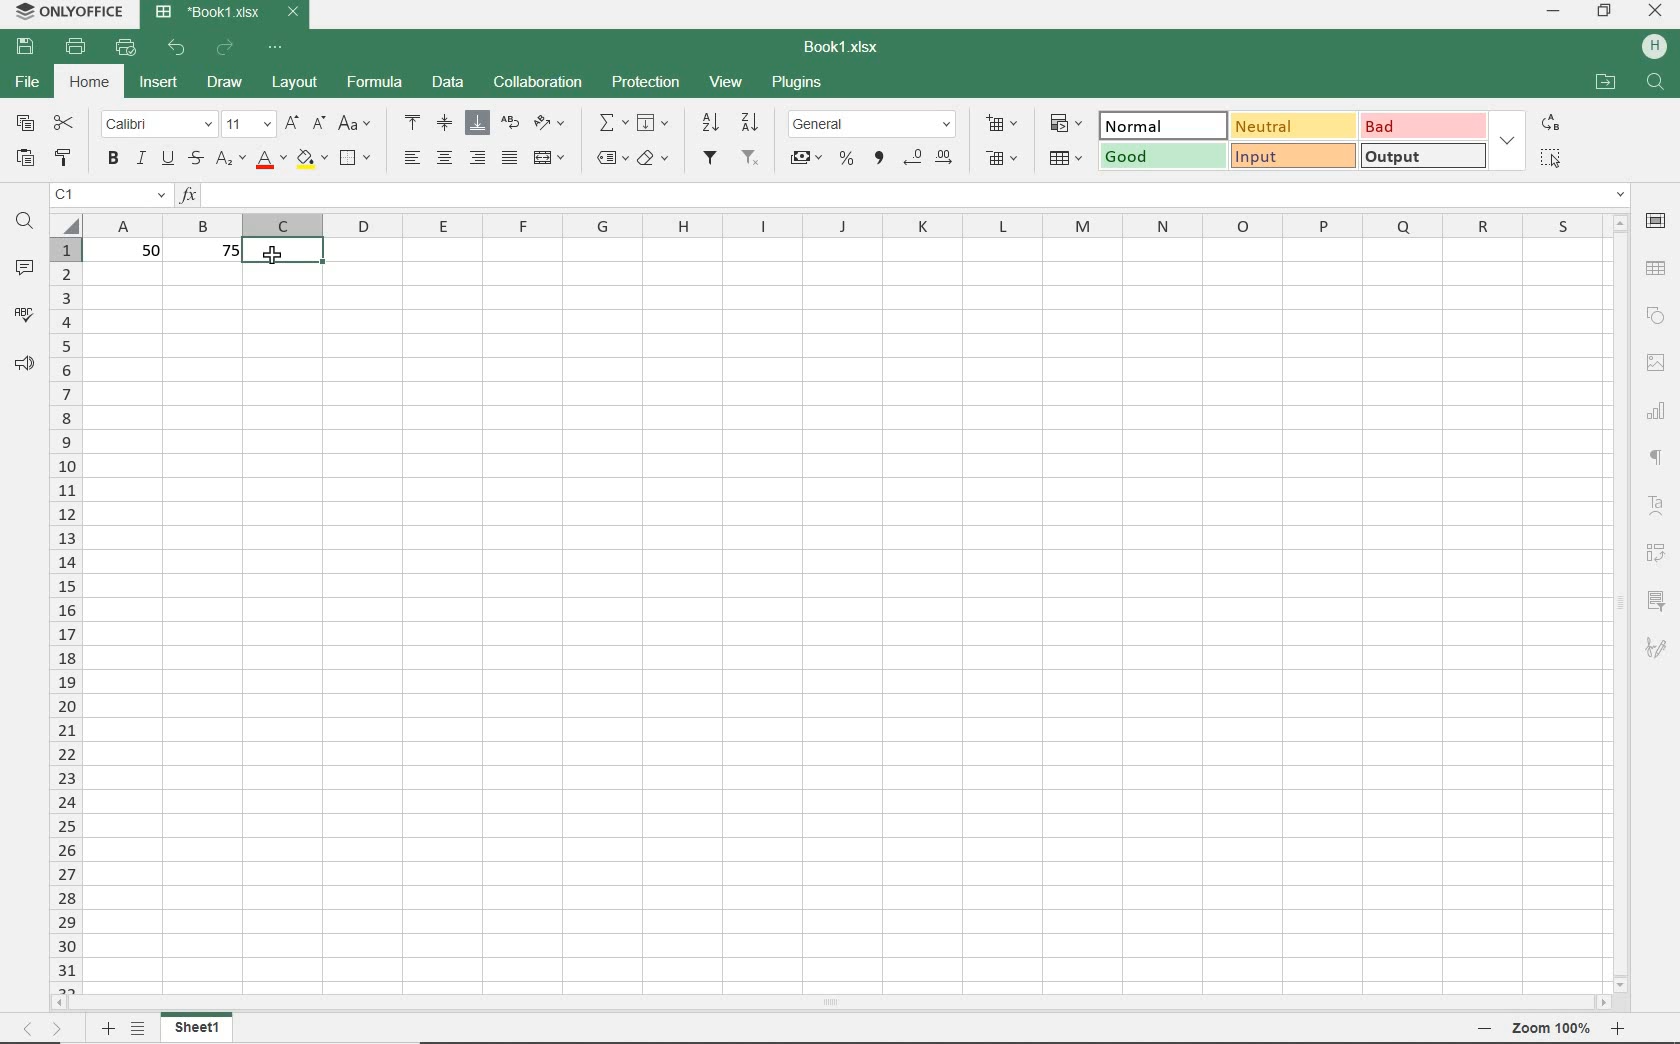 The image size is (1680, 1044). Describe the element at coordinates (278, 50) in the screenshot. I see `customize quick access toolbar` at that location.